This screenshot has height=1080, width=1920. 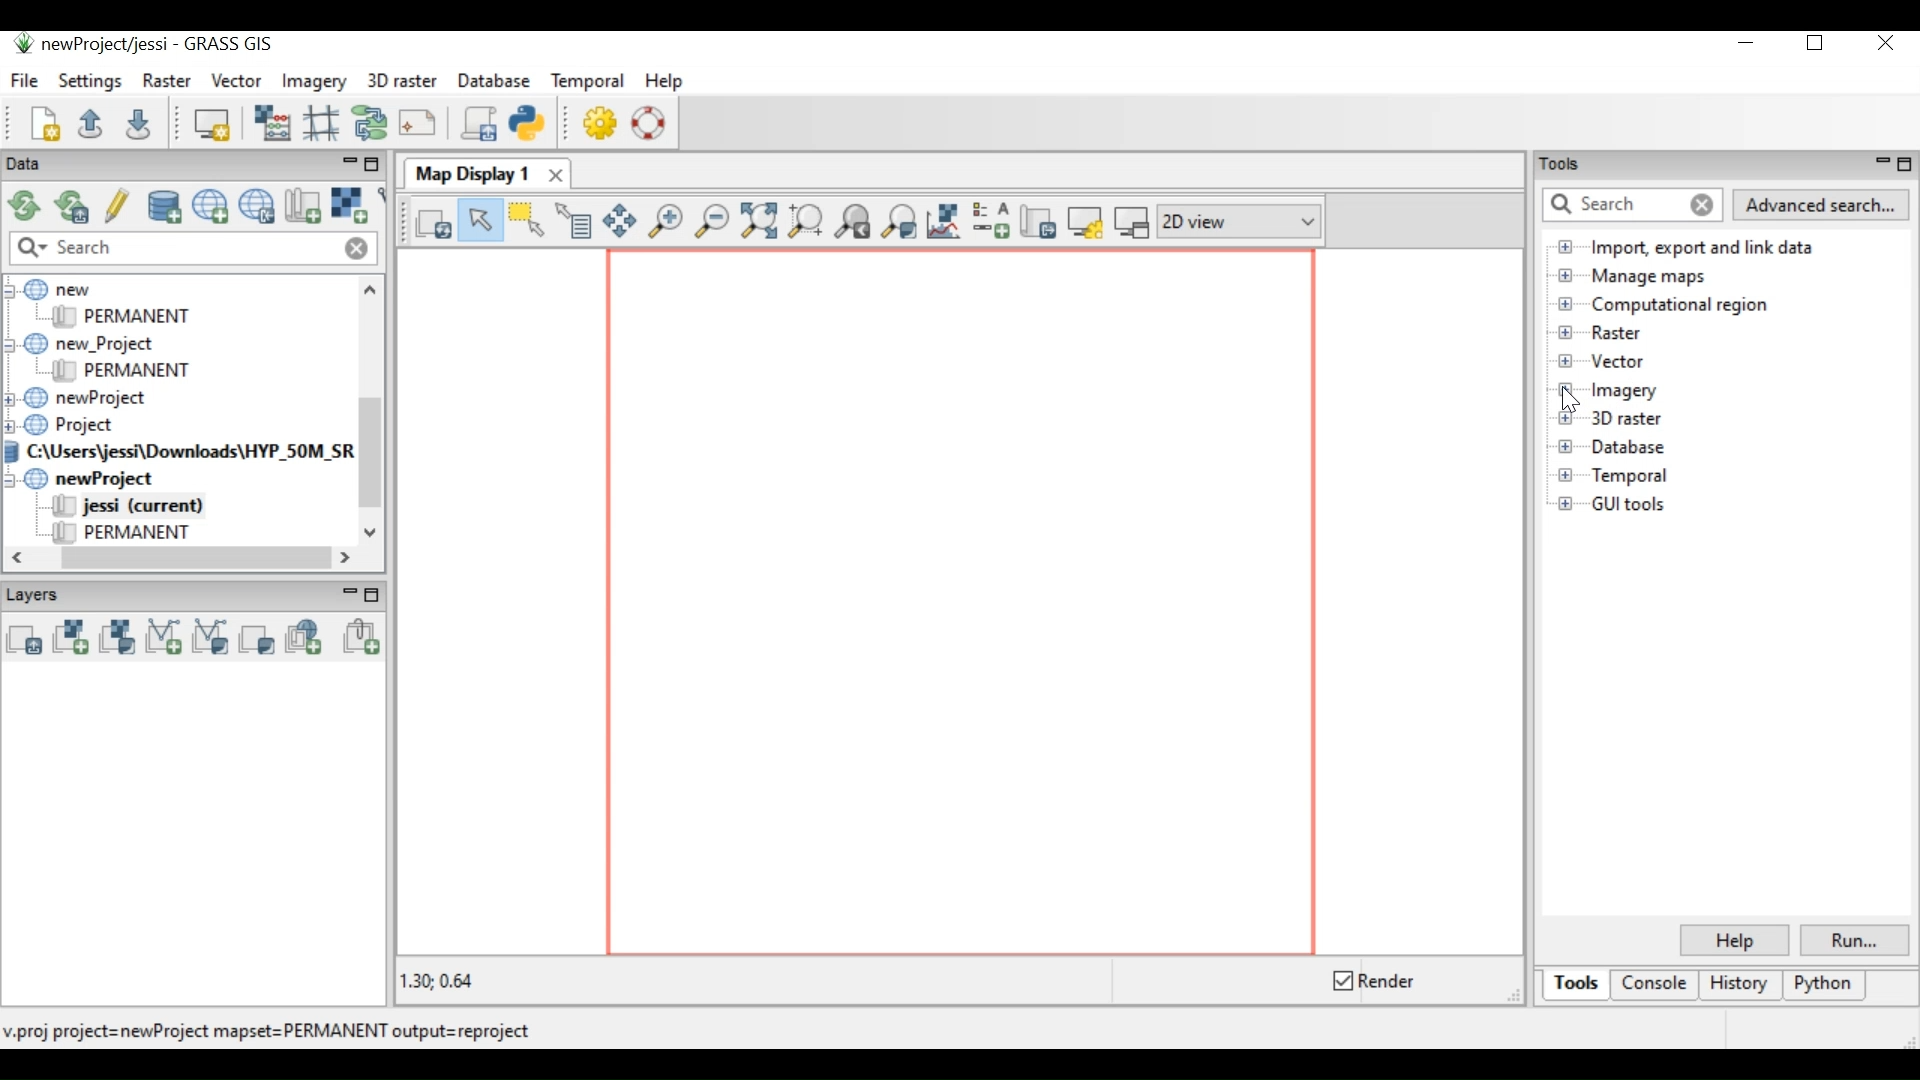 What do you see at coordinates (78, 286) in the screenshot?
I see ` new` at bounding box center [78, 286].